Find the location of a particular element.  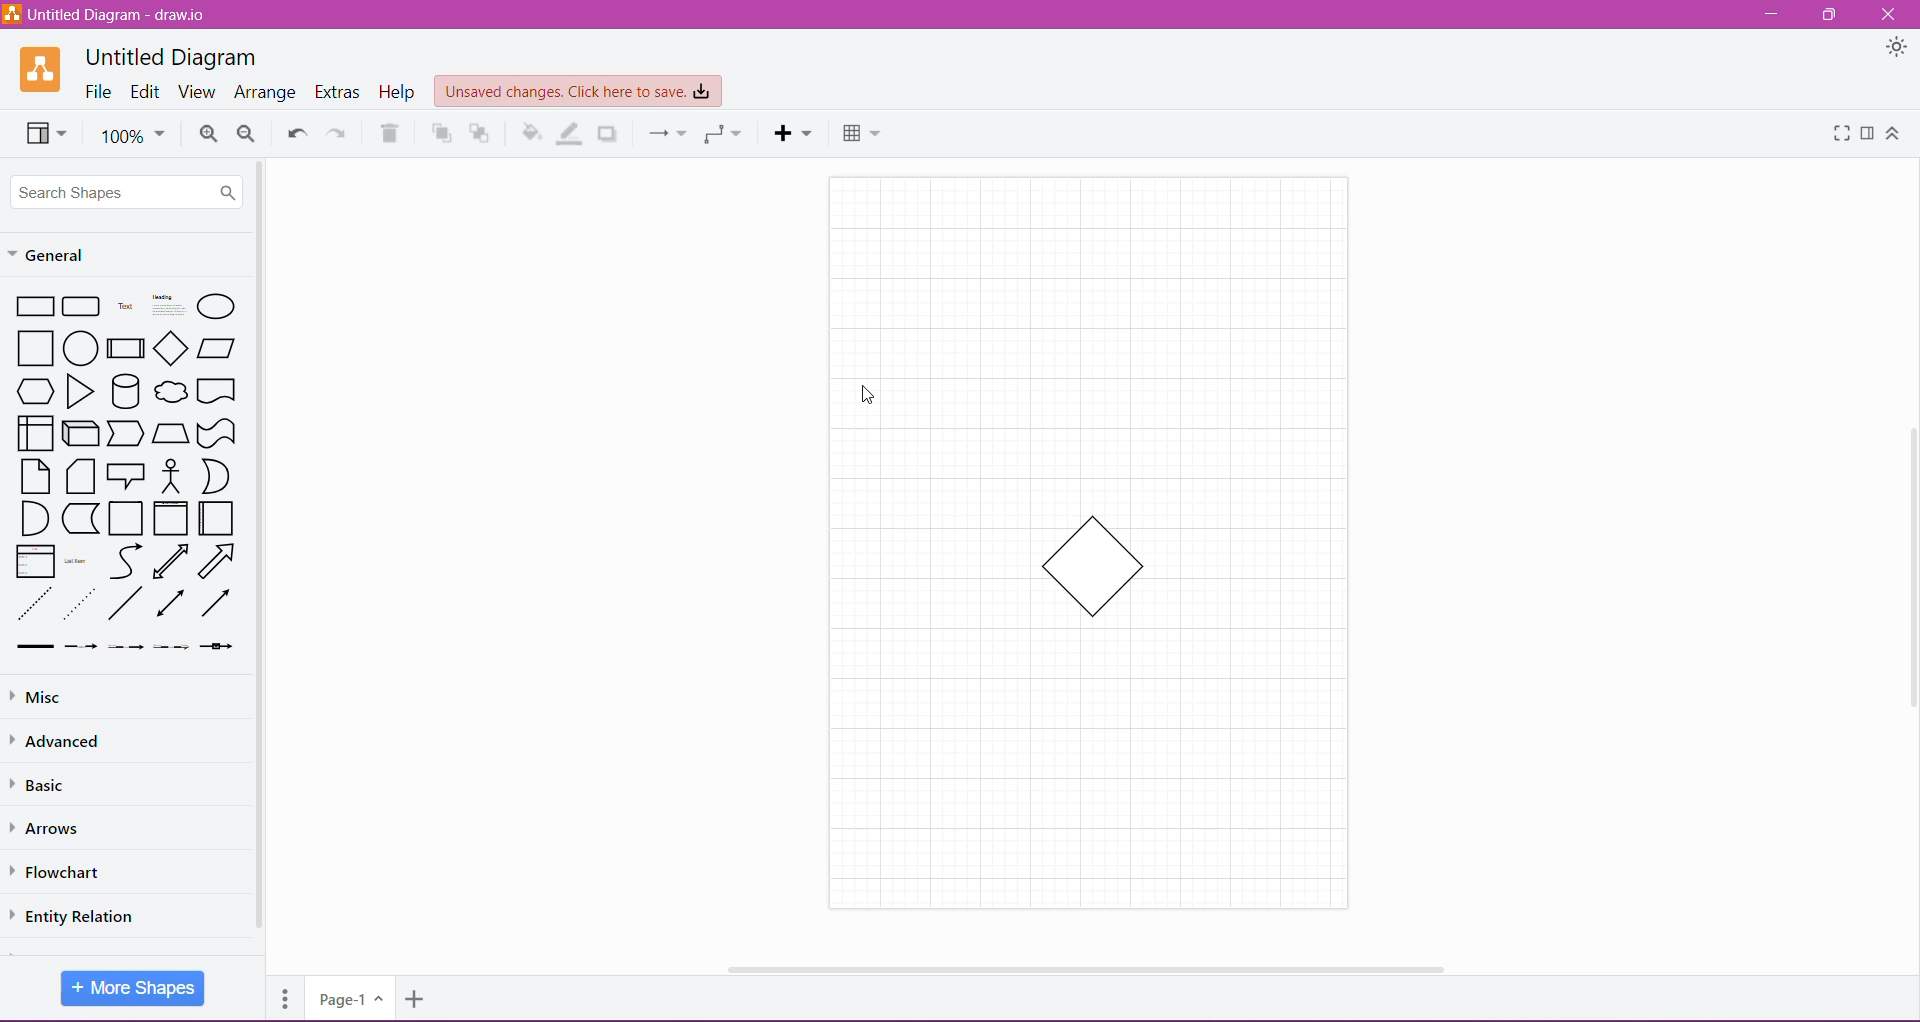

Line Color is located at coordinates (568, 132).